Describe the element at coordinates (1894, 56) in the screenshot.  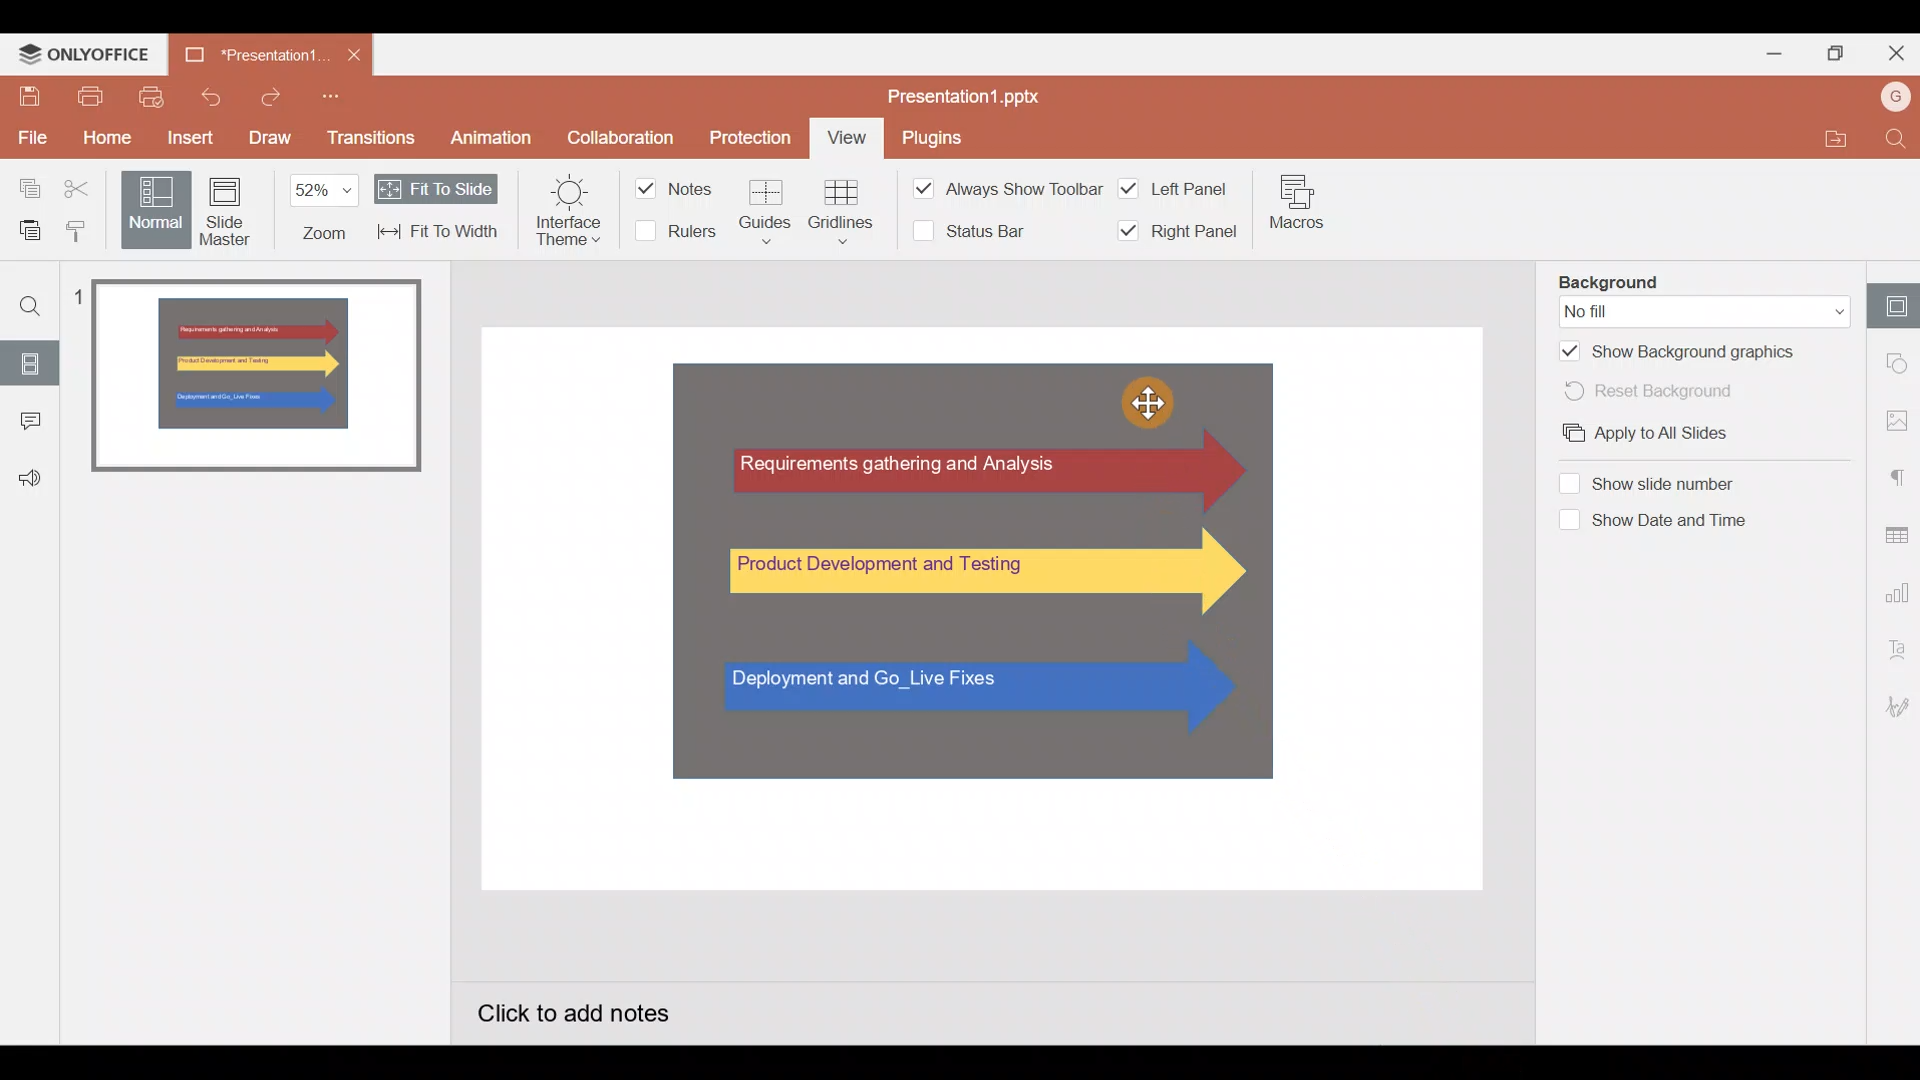
I see `Close` at that location.